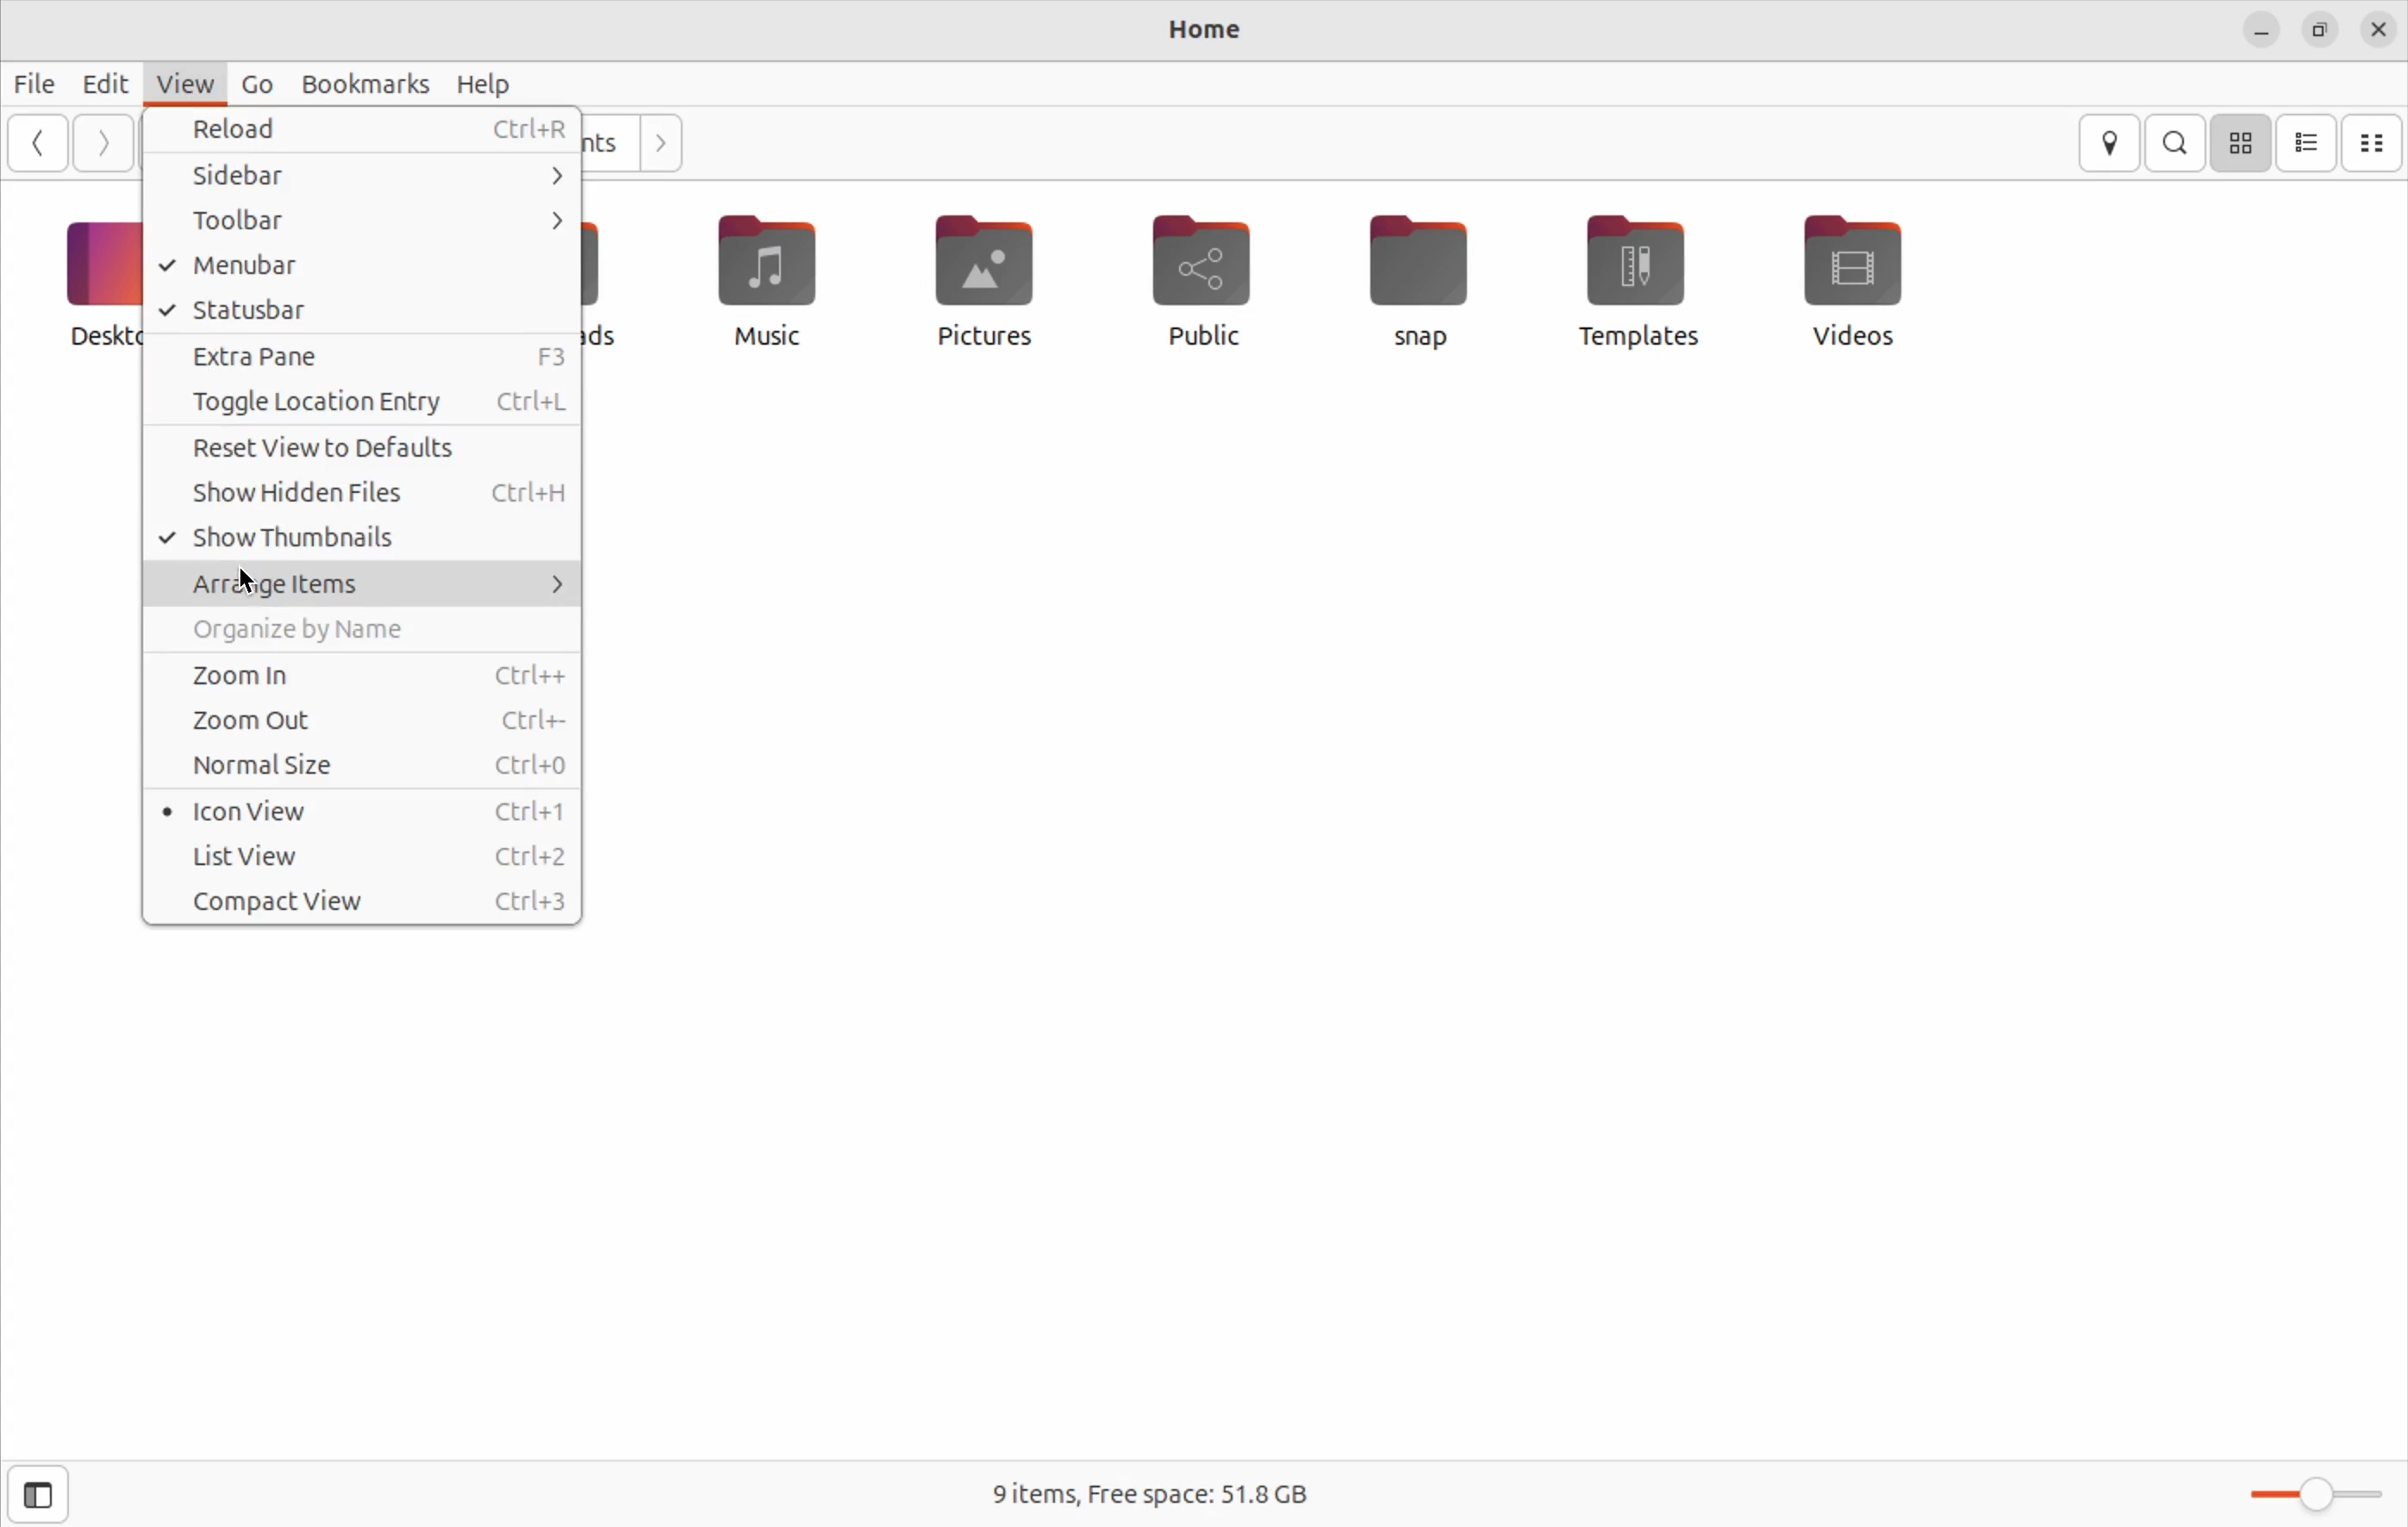 This screenshot has width=2408, height=1527. What do you see at coordinates (362, 723) in the screenshot?
I see `zoom out` at bounding box center [362, 723].